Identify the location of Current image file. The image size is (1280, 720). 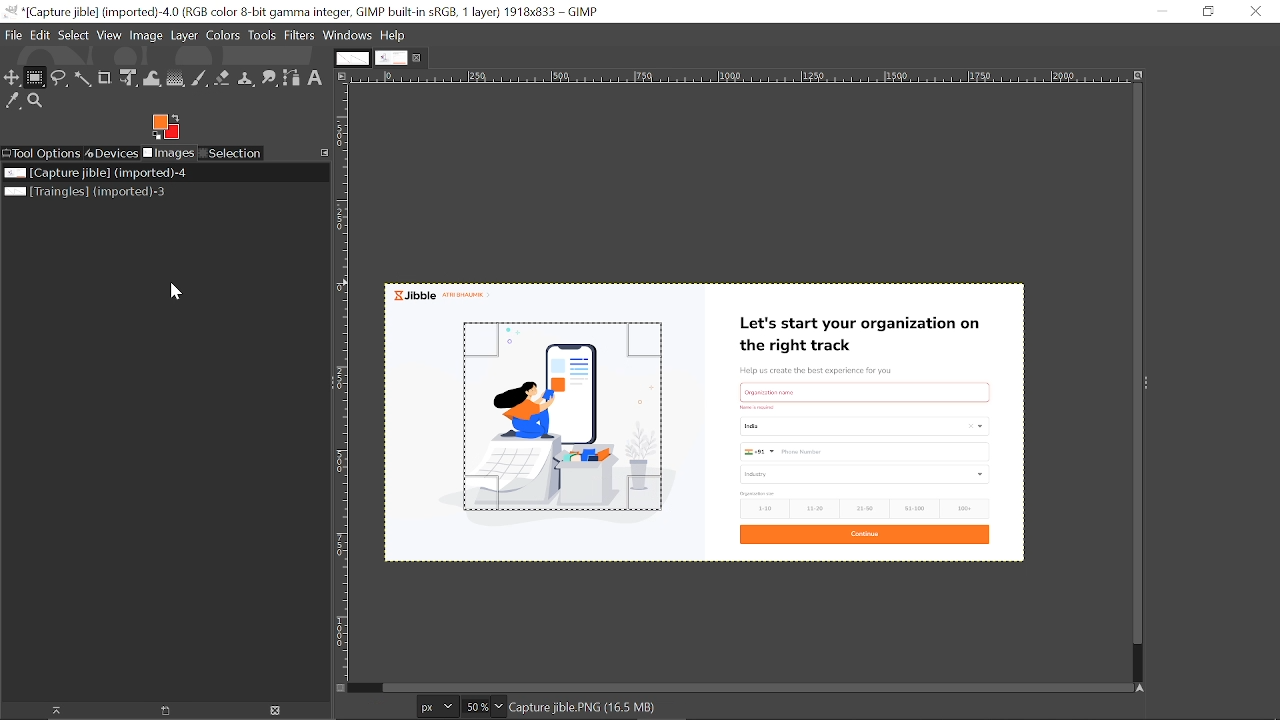
(93, 172).